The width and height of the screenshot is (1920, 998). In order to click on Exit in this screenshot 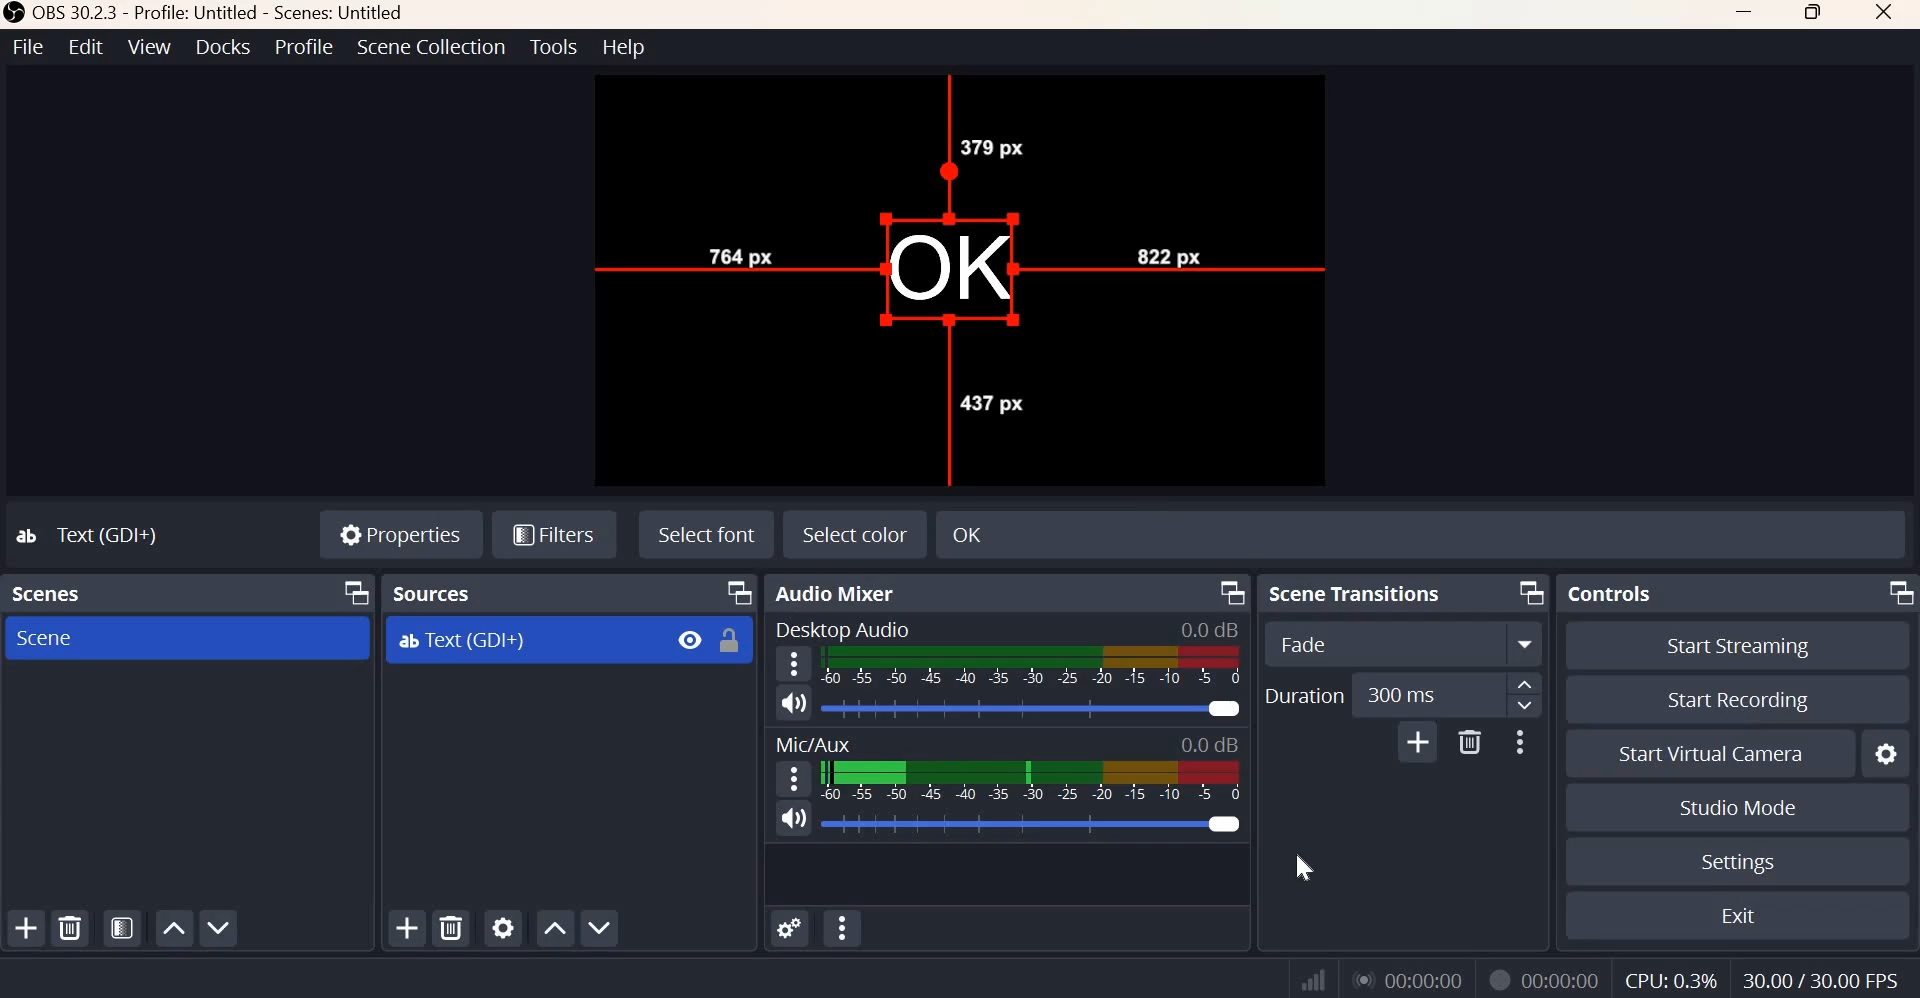, I will do `click(1740, 914)`.